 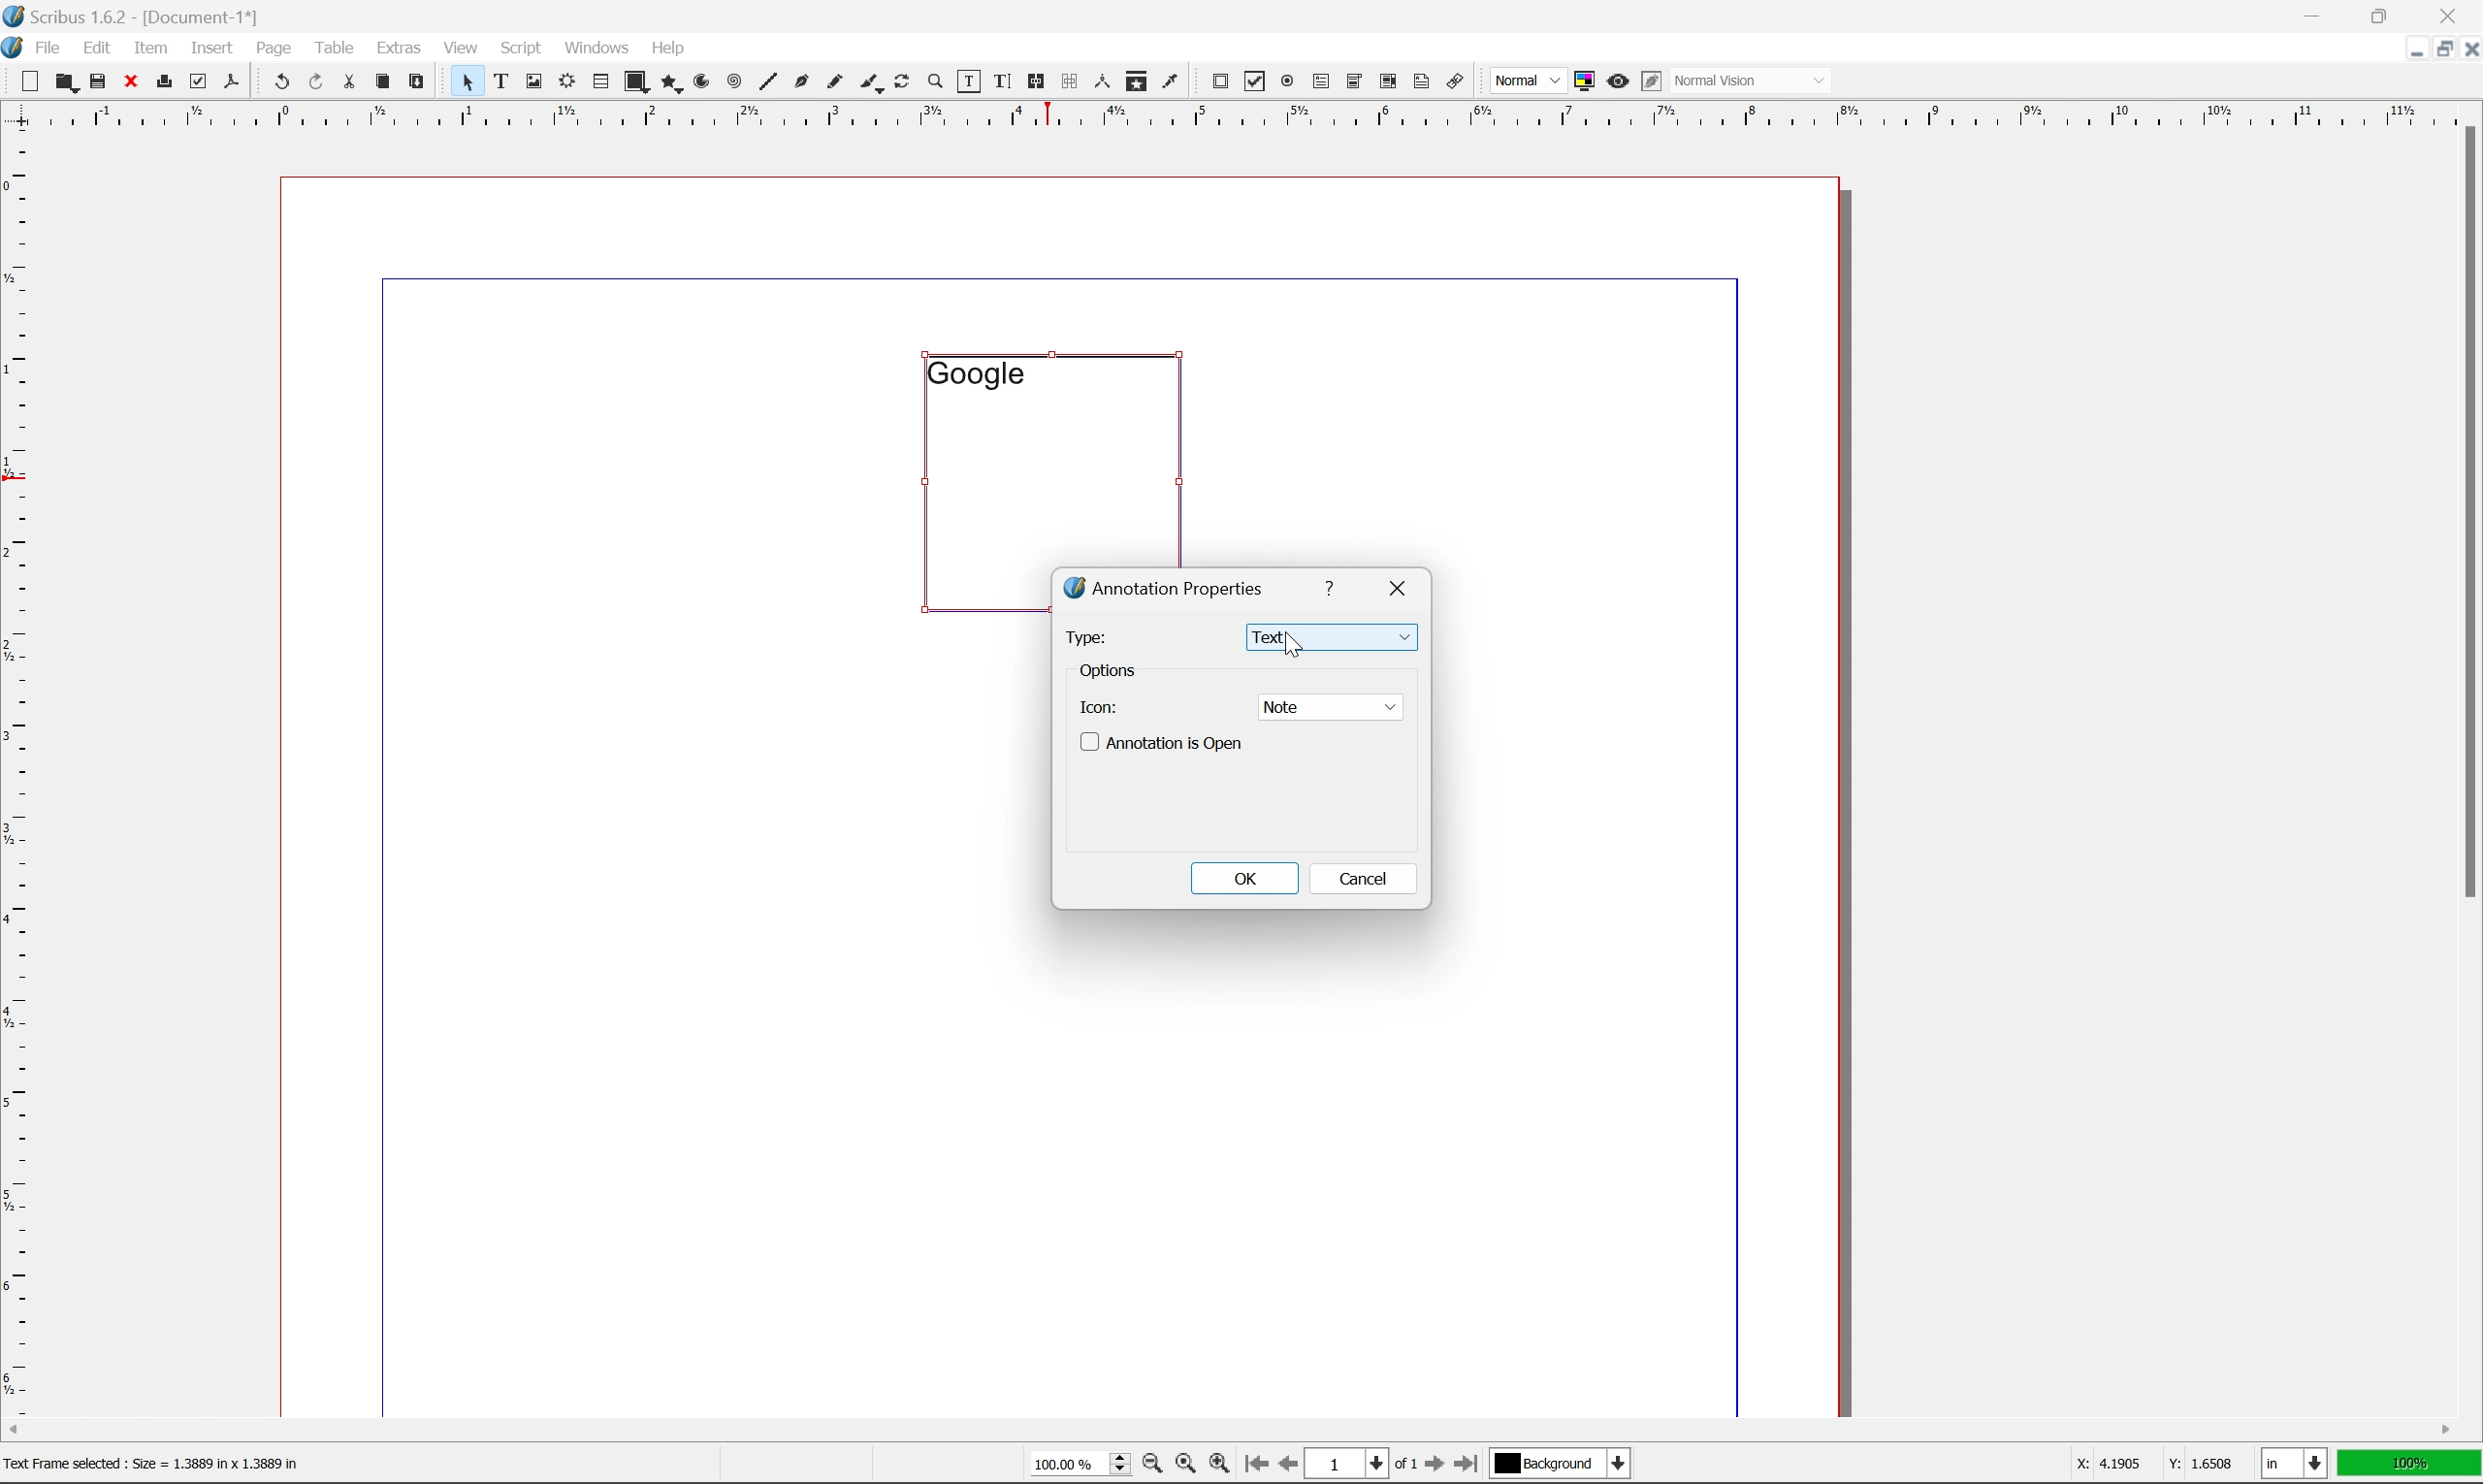 I want to click on 100%, so click(x=2410, y=1464).